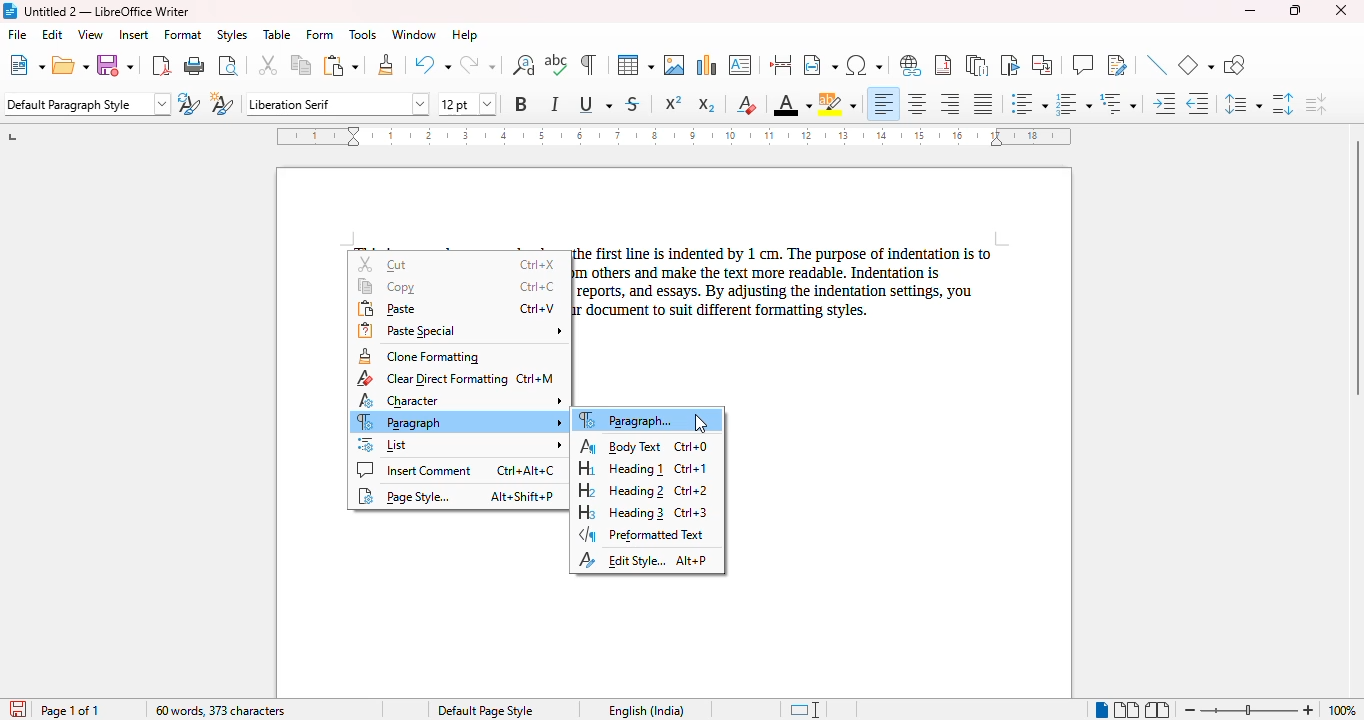 This screenshot has width=1364, height=720. What do you see at coordinates (803, 710) in the screenshot?
I see `standard selection` at bounding box center [803, 710].